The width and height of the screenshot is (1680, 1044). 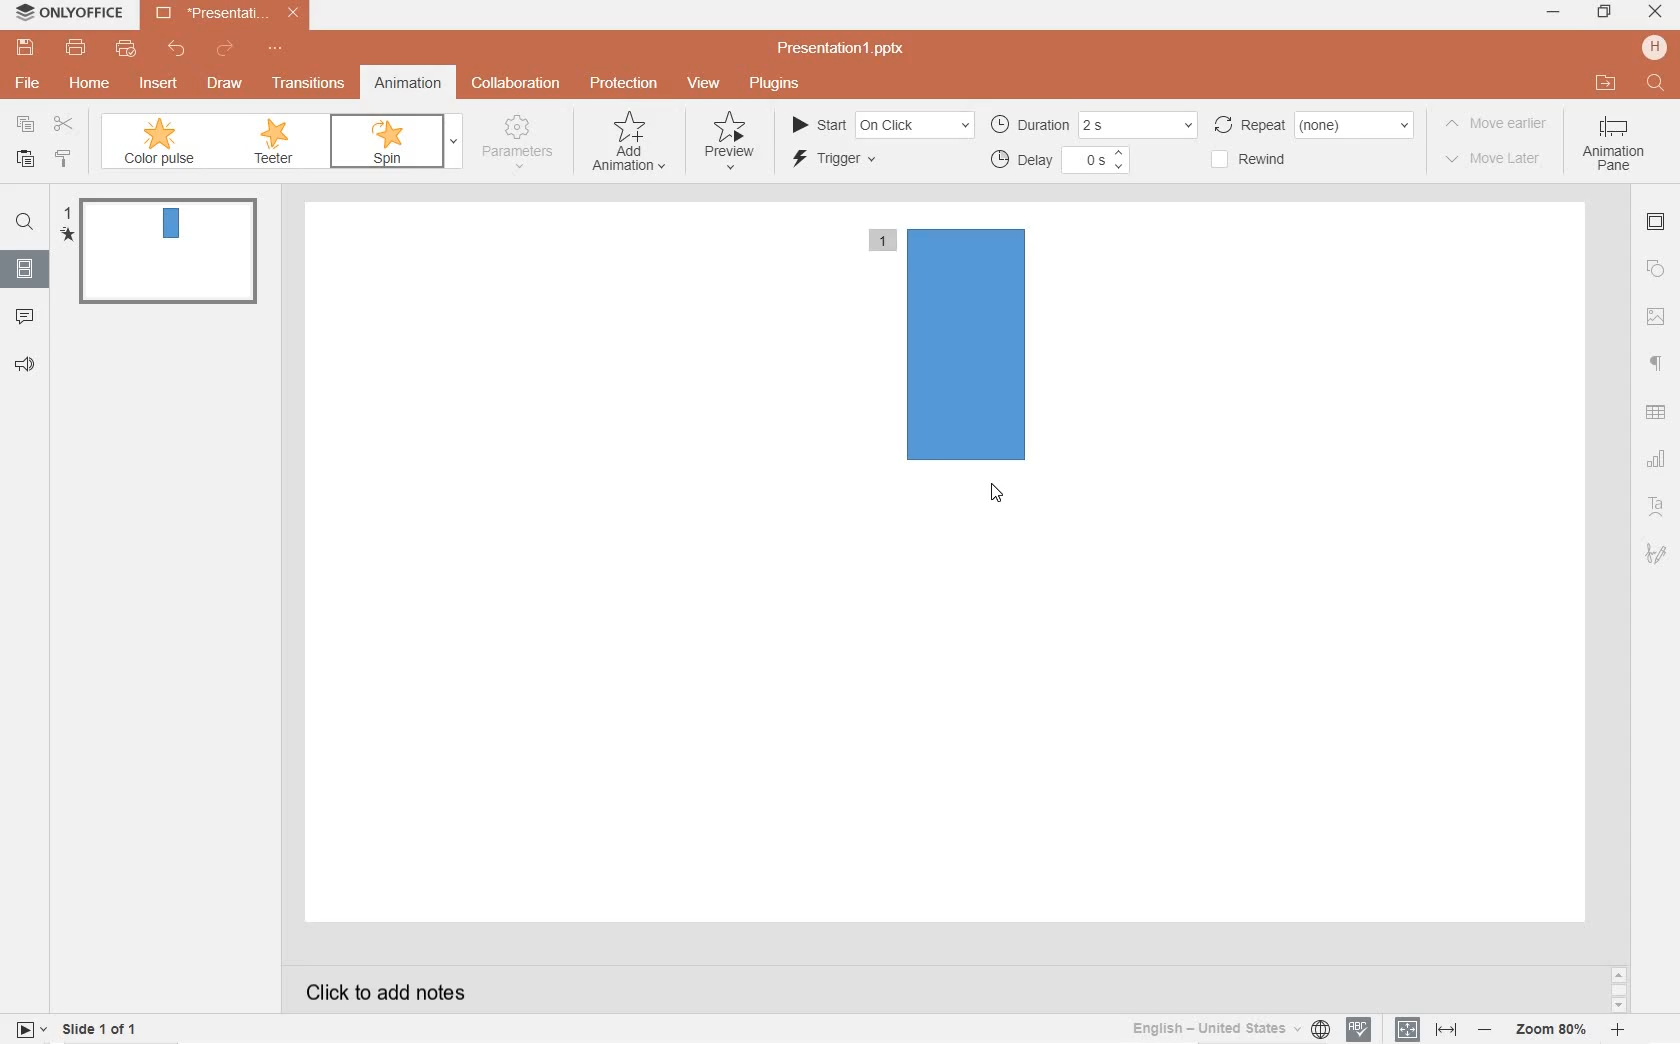 I want to click on Presentation1.pptx, so click(x=844, y=48).